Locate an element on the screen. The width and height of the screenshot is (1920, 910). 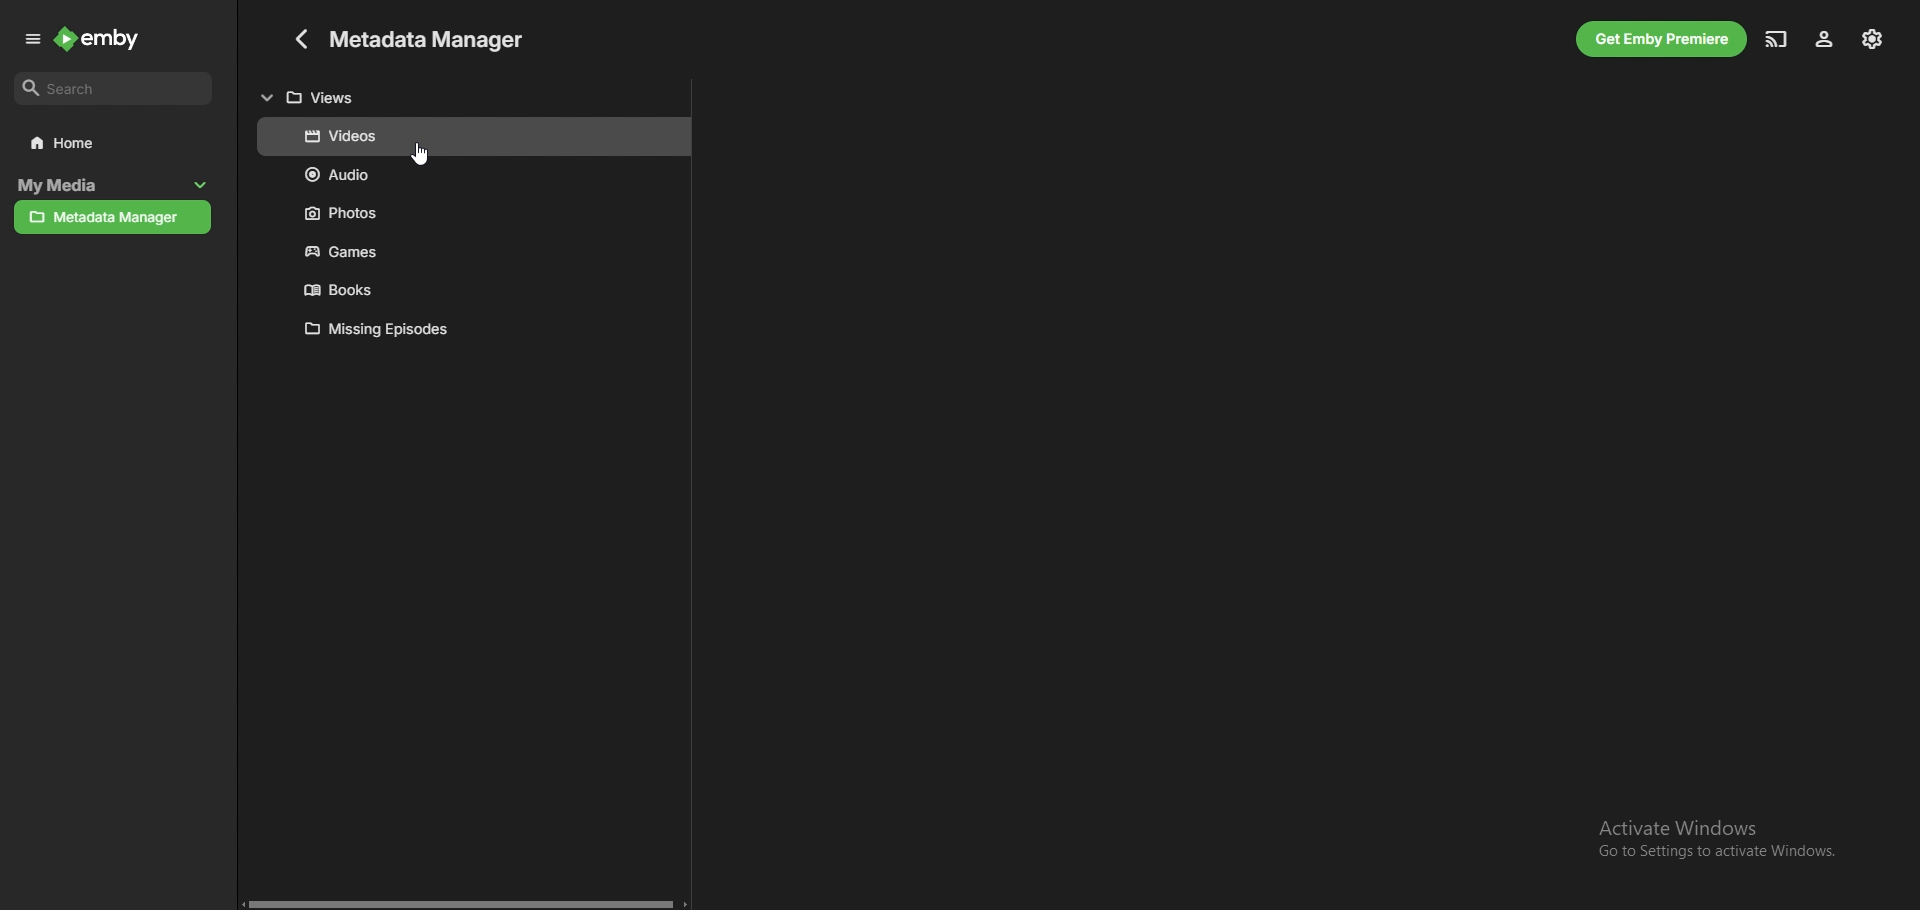
cast is located at coordinates (1776, 39).